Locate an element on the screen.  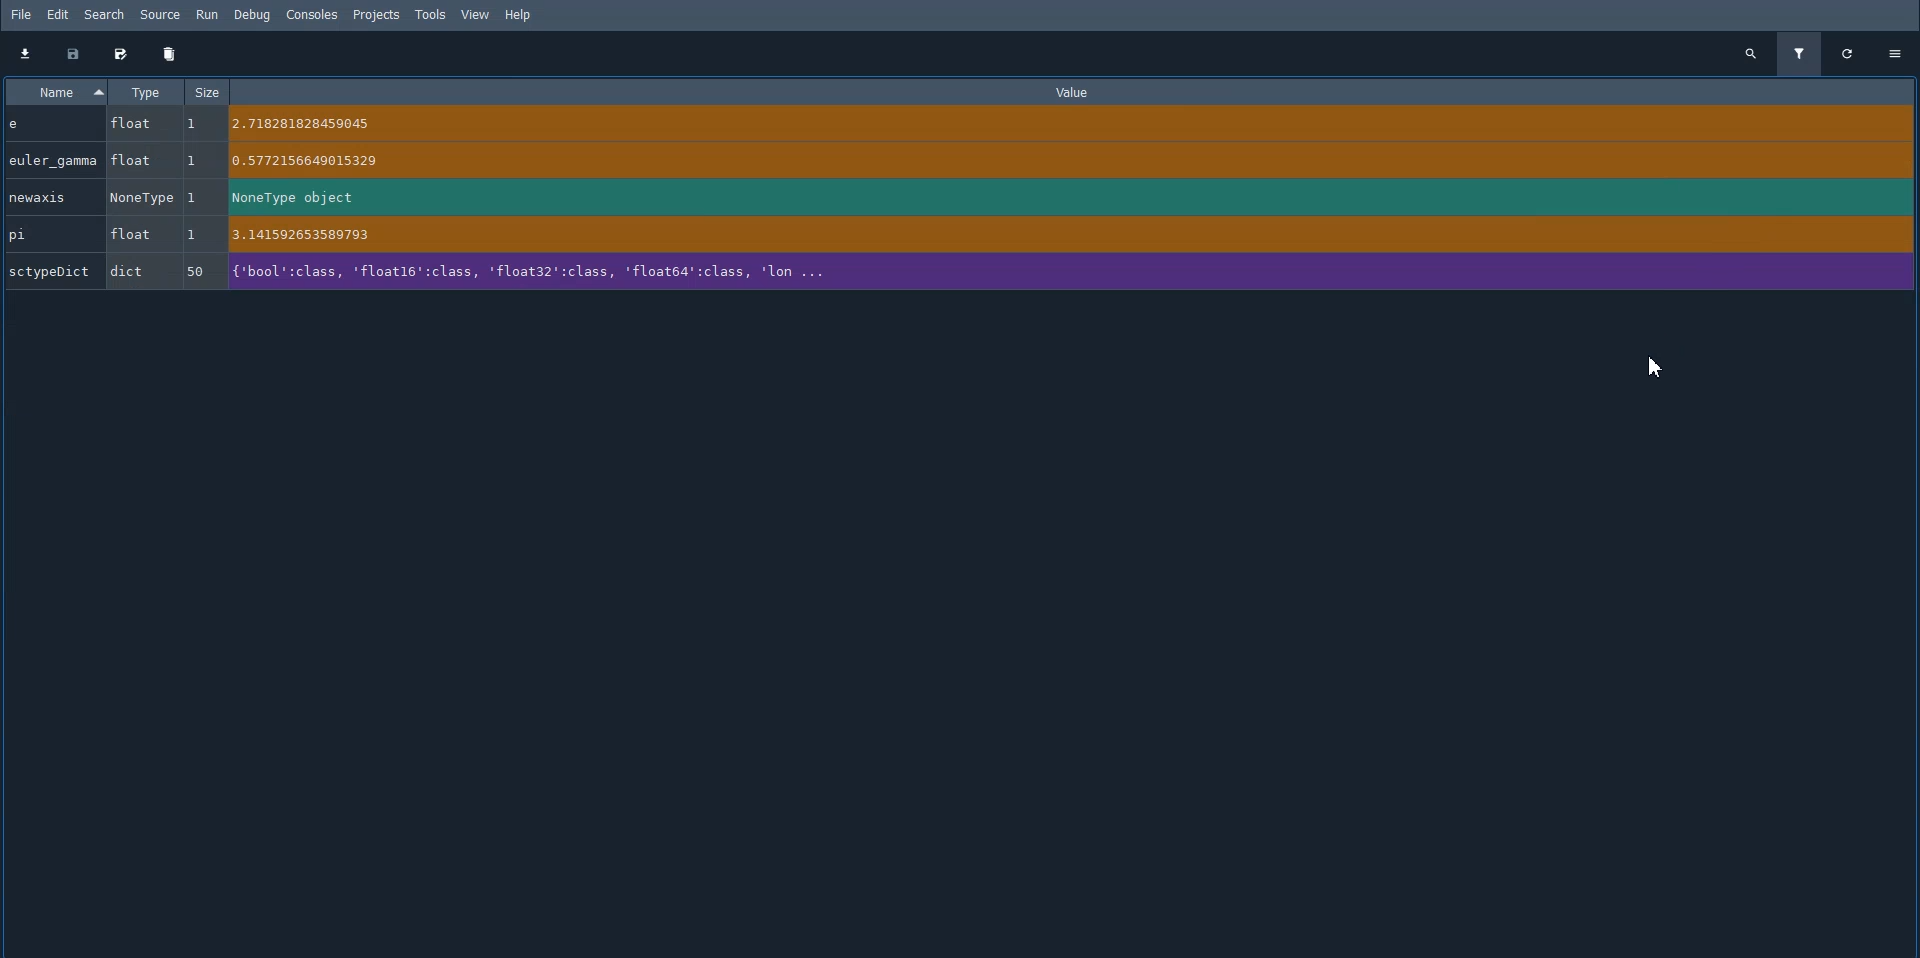
| 3.141592653589793 is located at coordinates (1044, 234).